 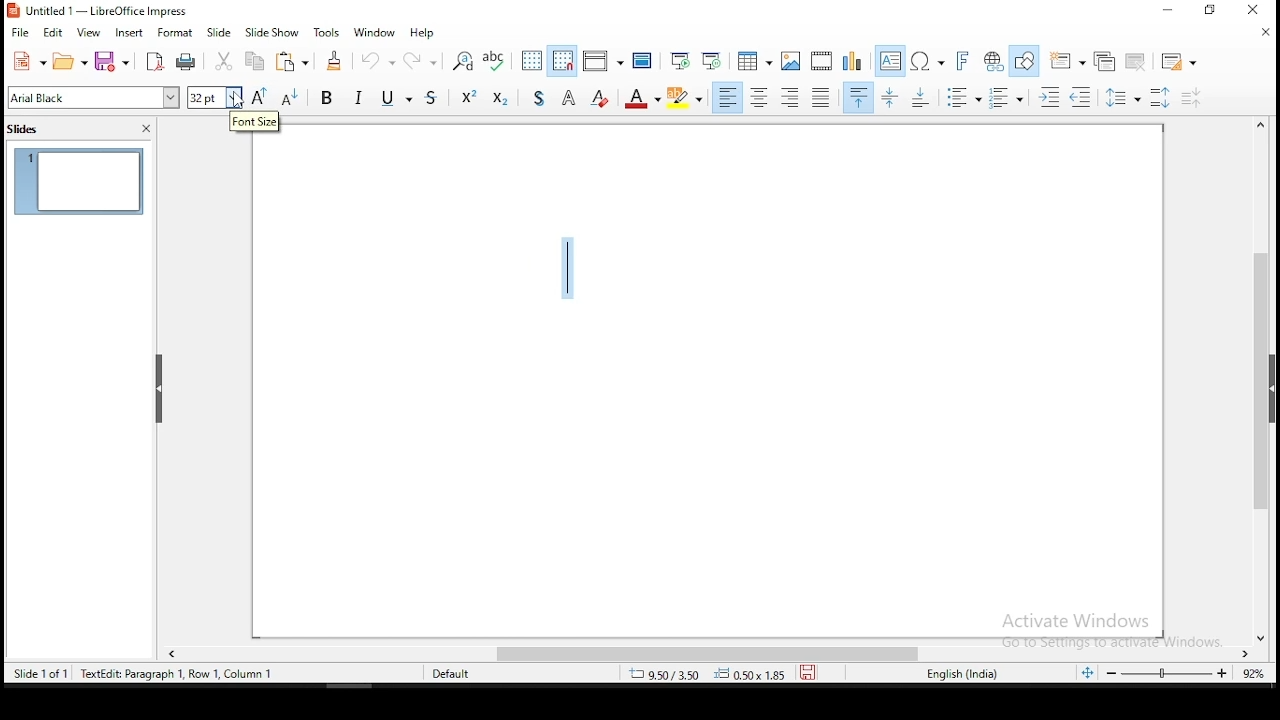 I want to click on Erase style, so click(x=600, y=96).